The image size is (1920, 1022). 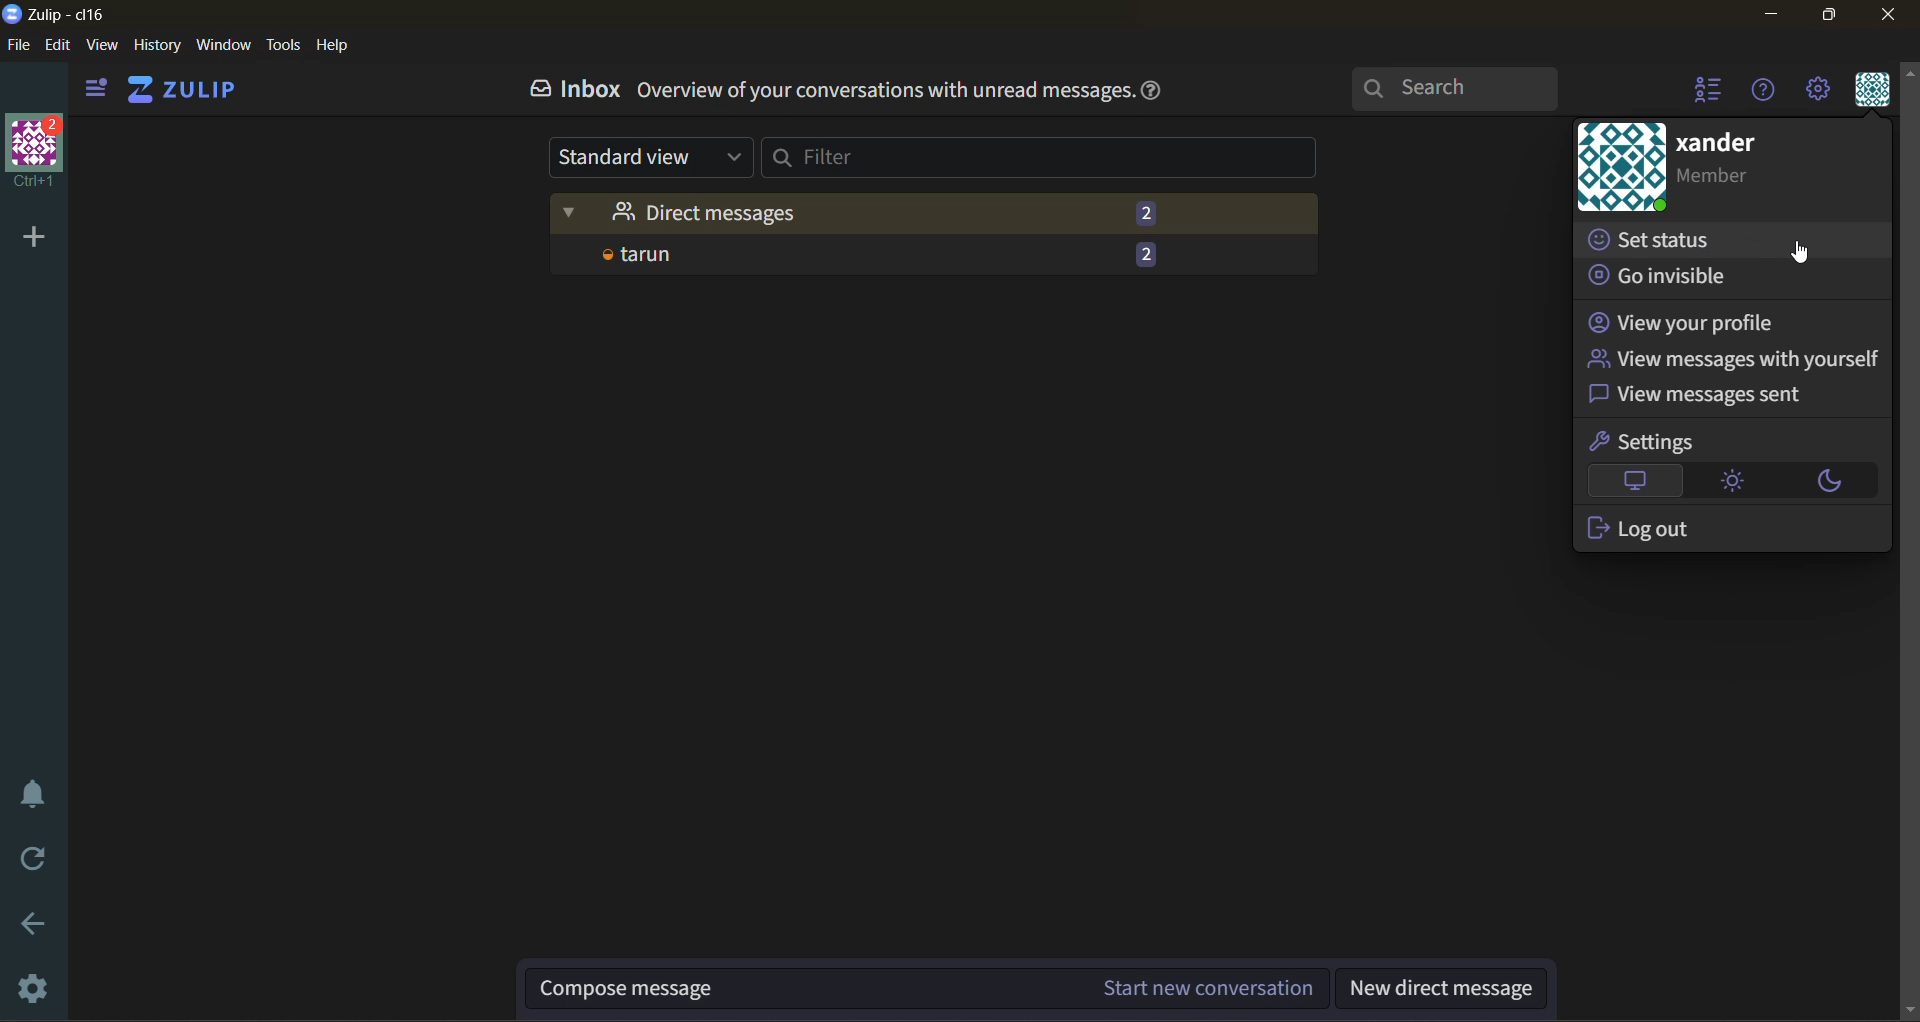 What do you see at coordinates (33, 927) in the screenshot?
I see `go back` at bounding box center [33, 927].